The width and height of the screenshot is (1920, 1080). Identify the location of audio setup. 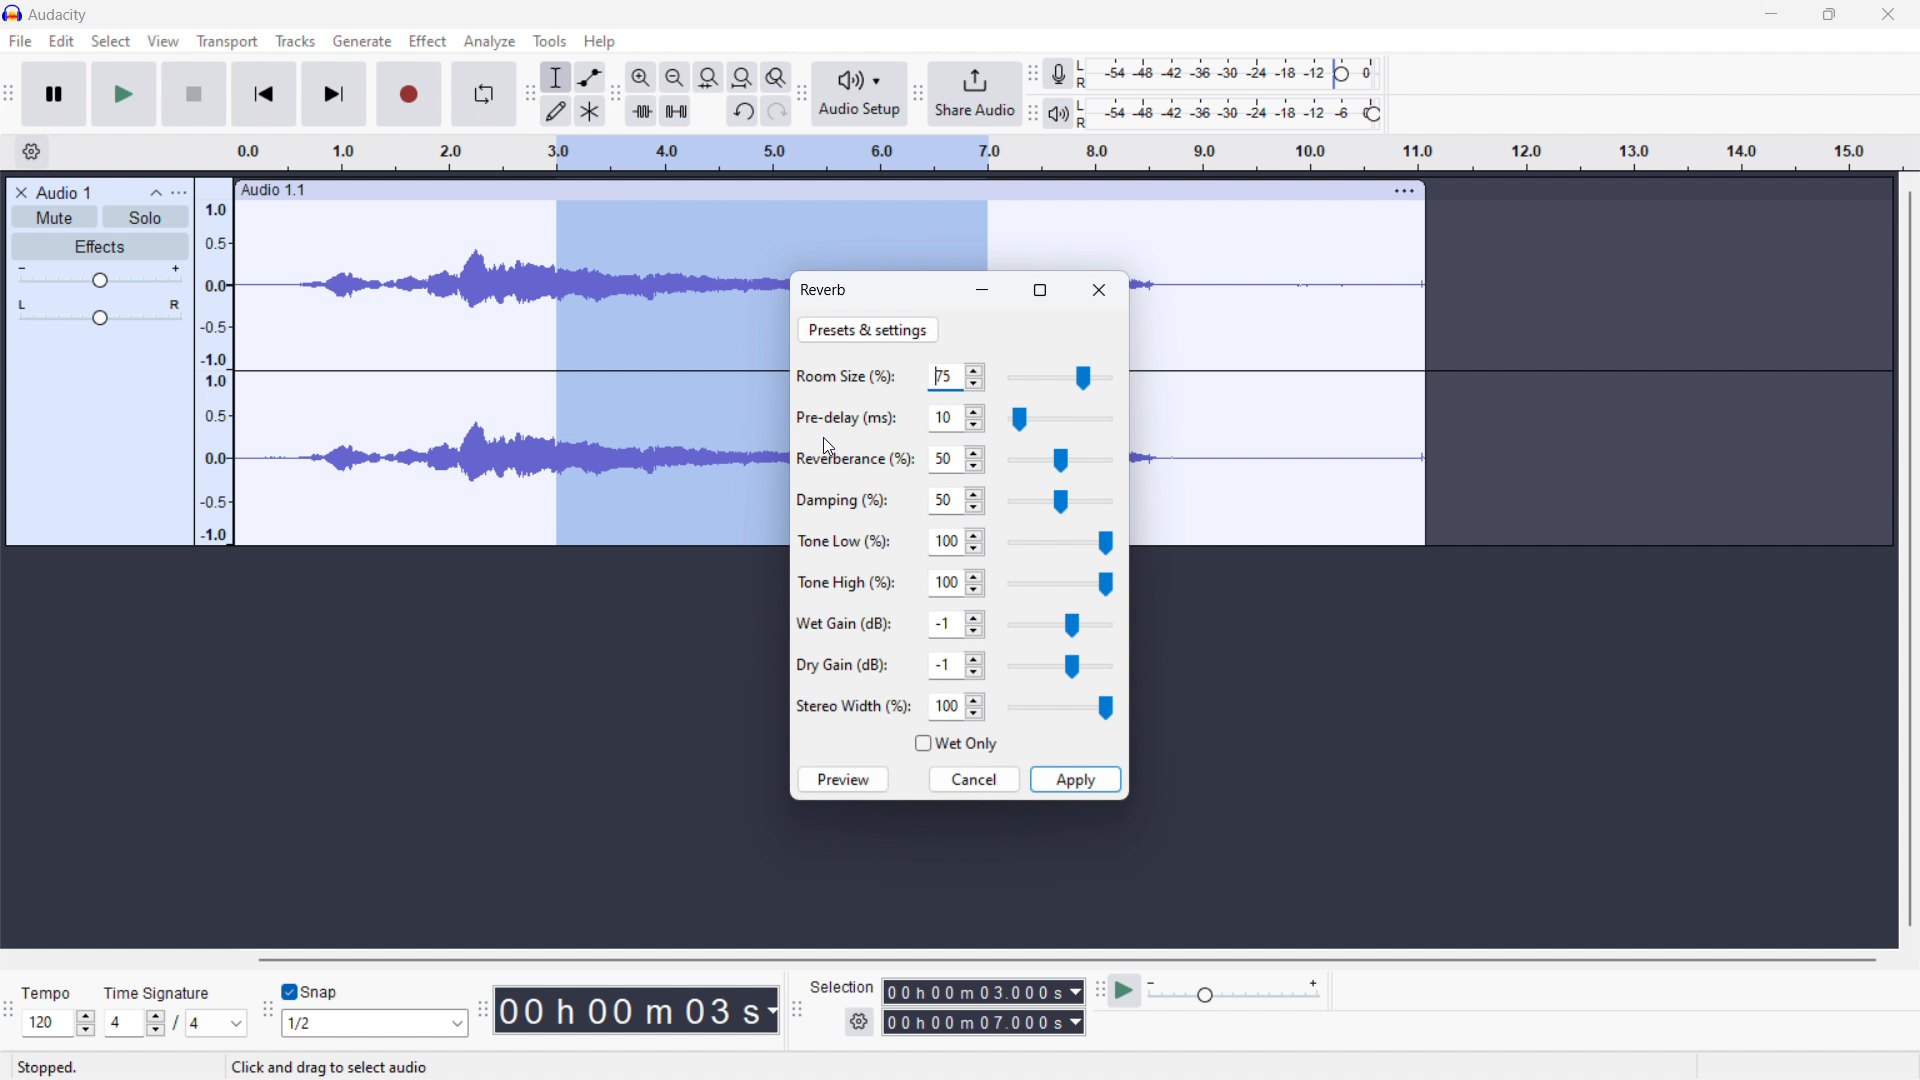
(860, 96).